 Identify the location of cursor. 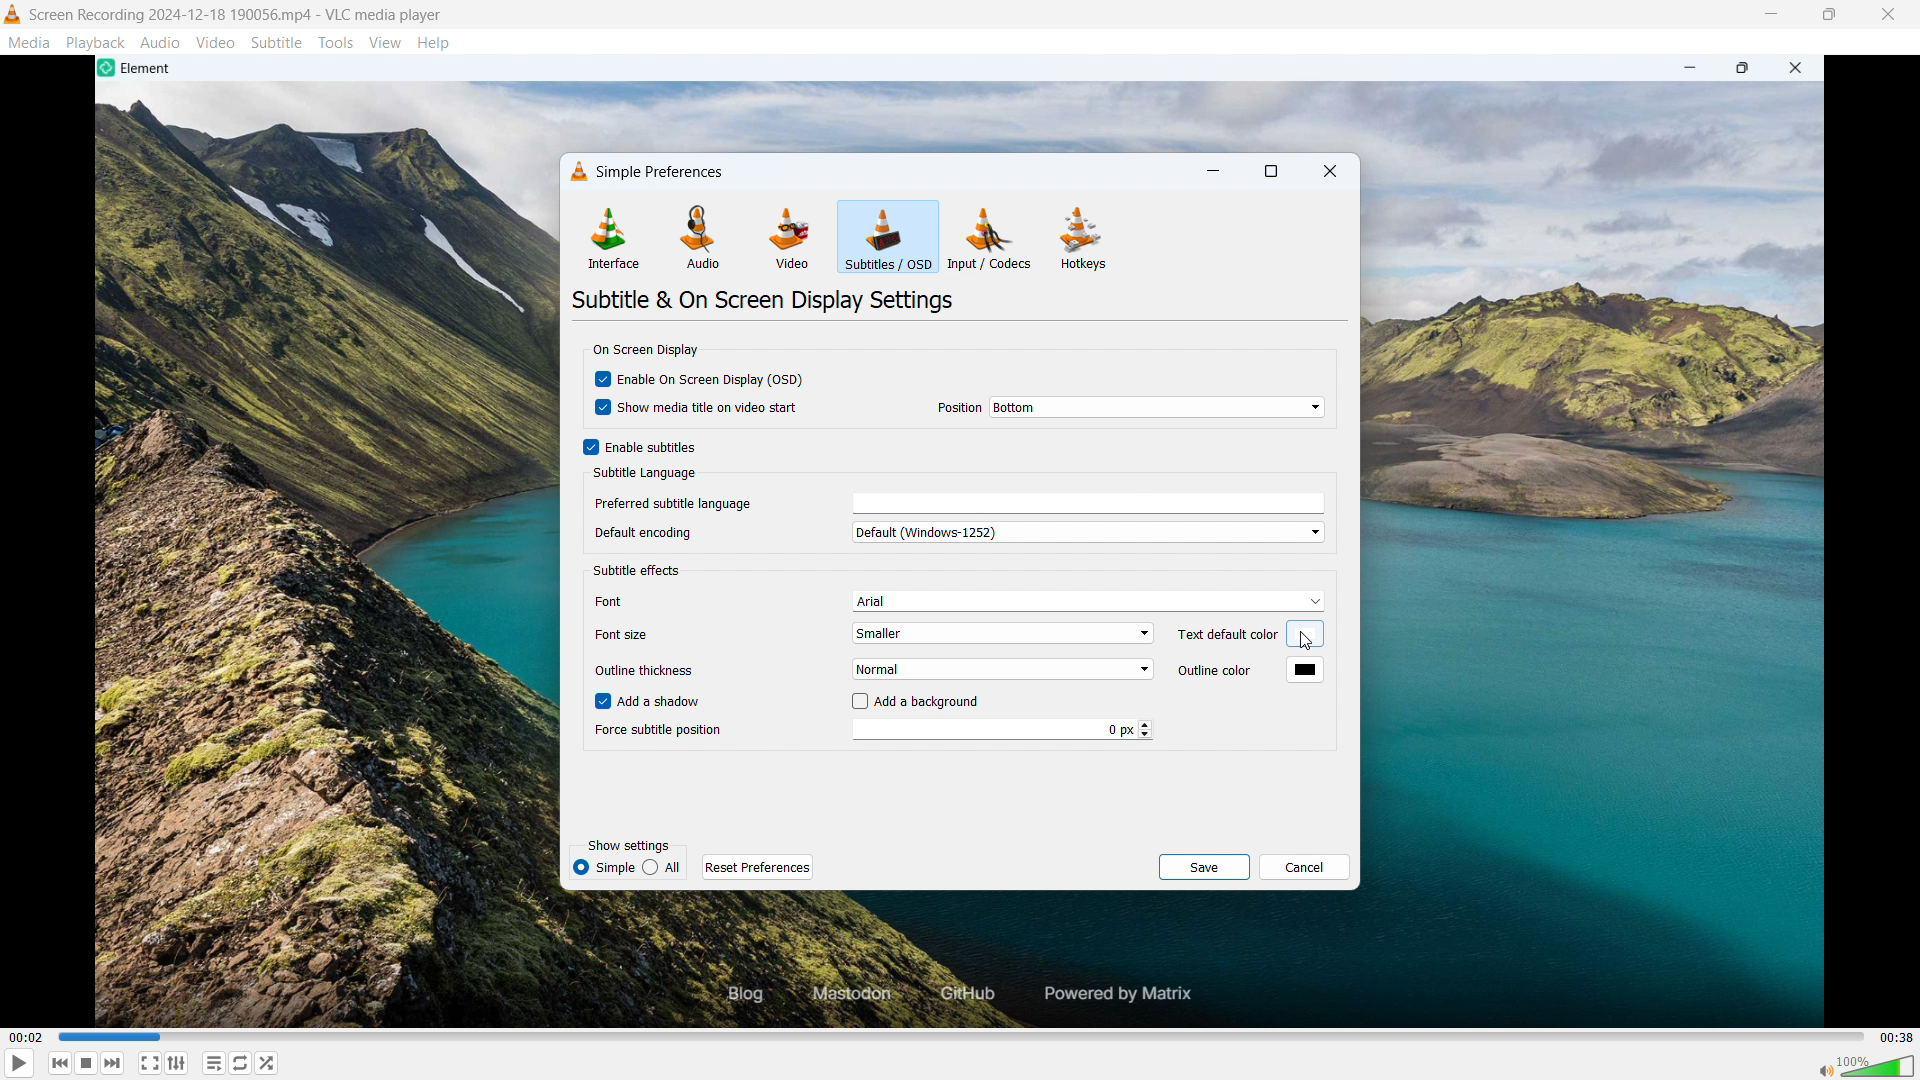
(599, 409).